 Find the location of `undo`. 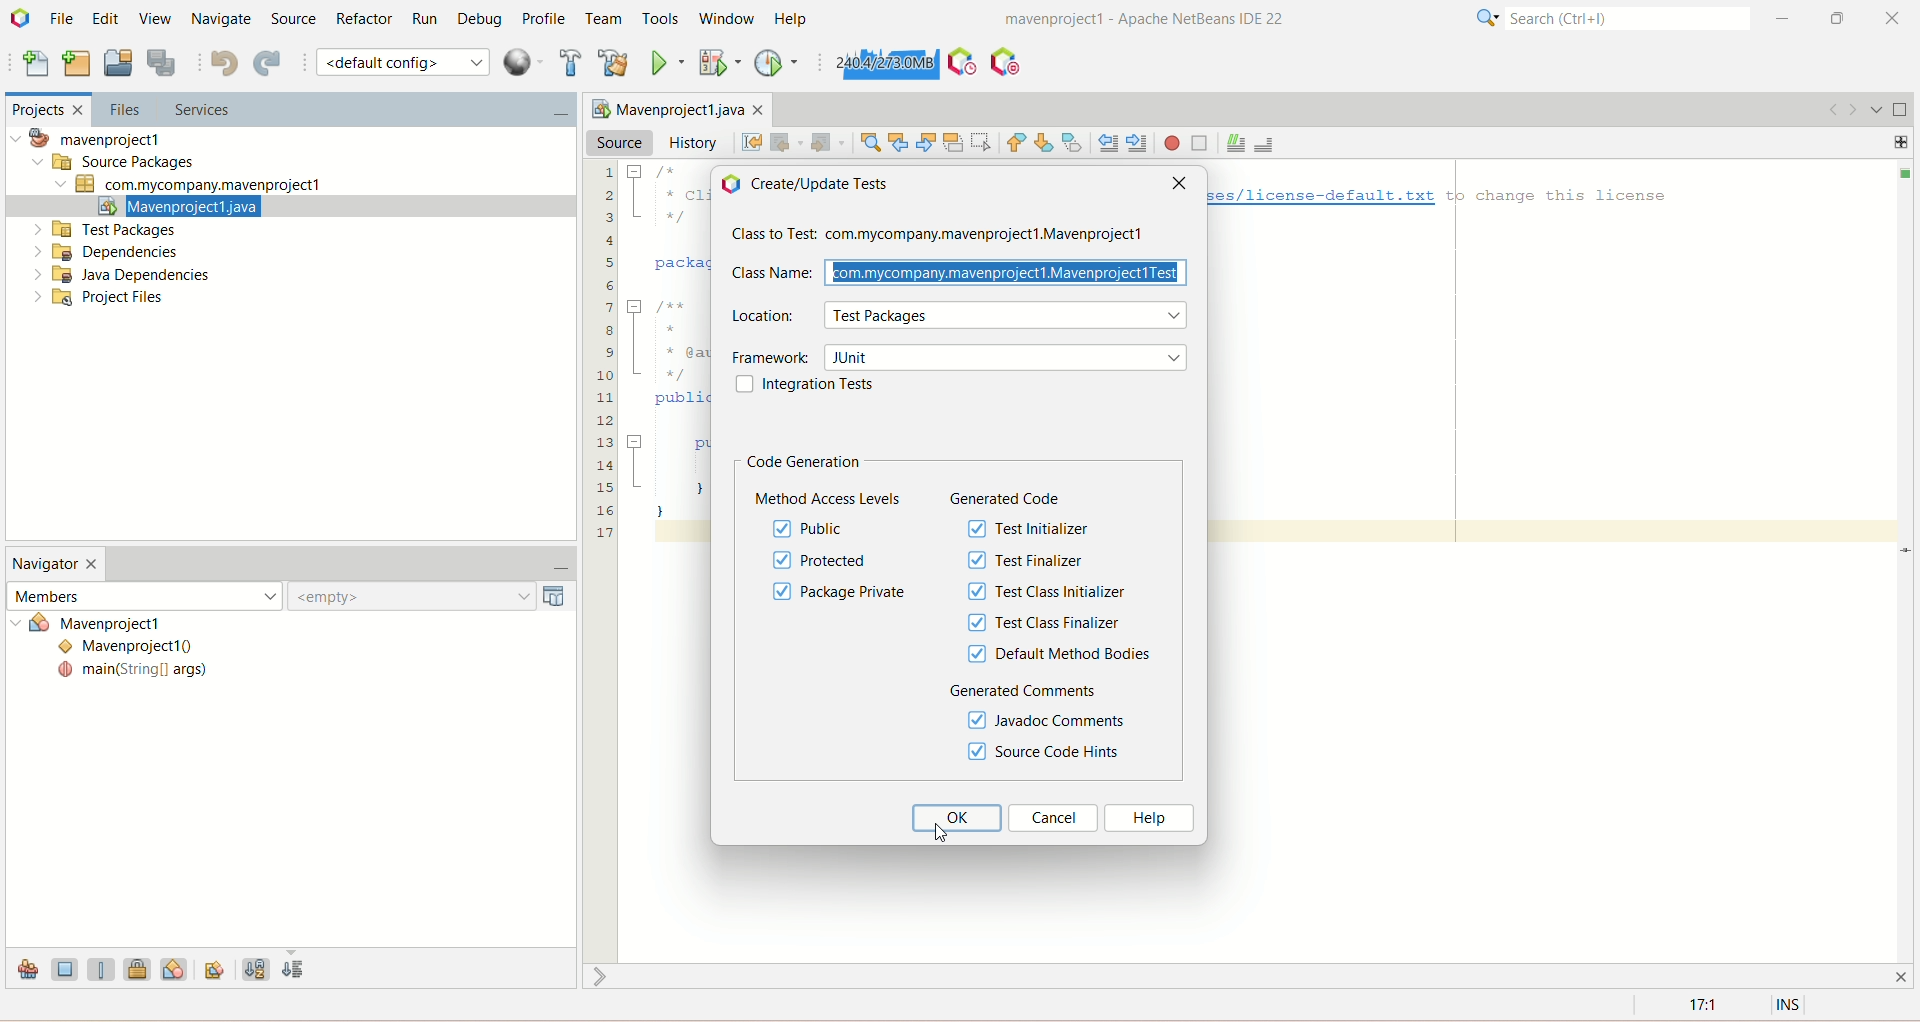

undo is located at coordinates (223, 63).